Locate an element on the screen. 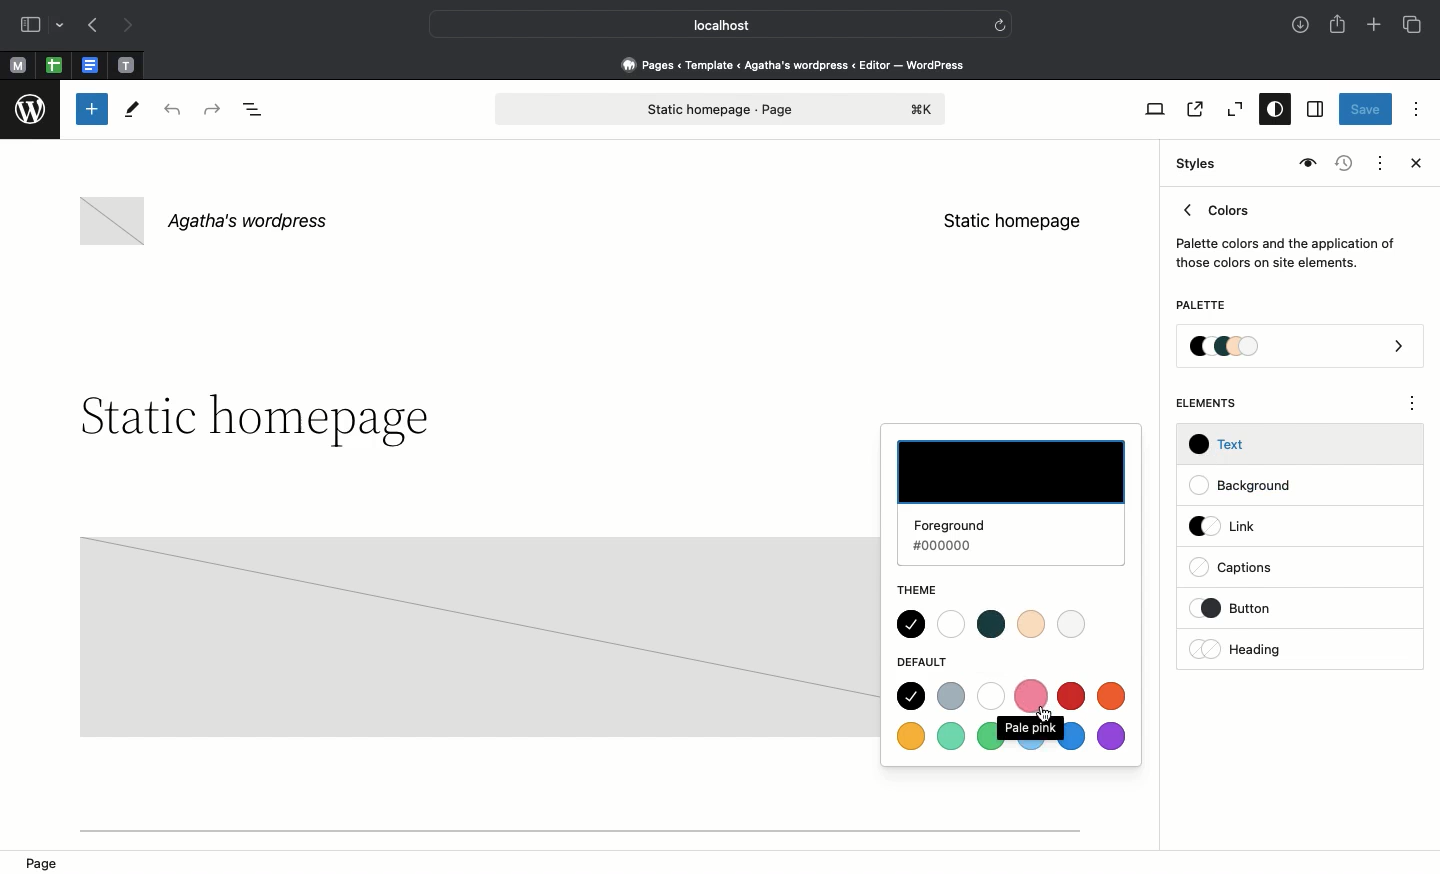 This screenshot has width=1440, height=874. Elements is located at coordinates (1217, 403).